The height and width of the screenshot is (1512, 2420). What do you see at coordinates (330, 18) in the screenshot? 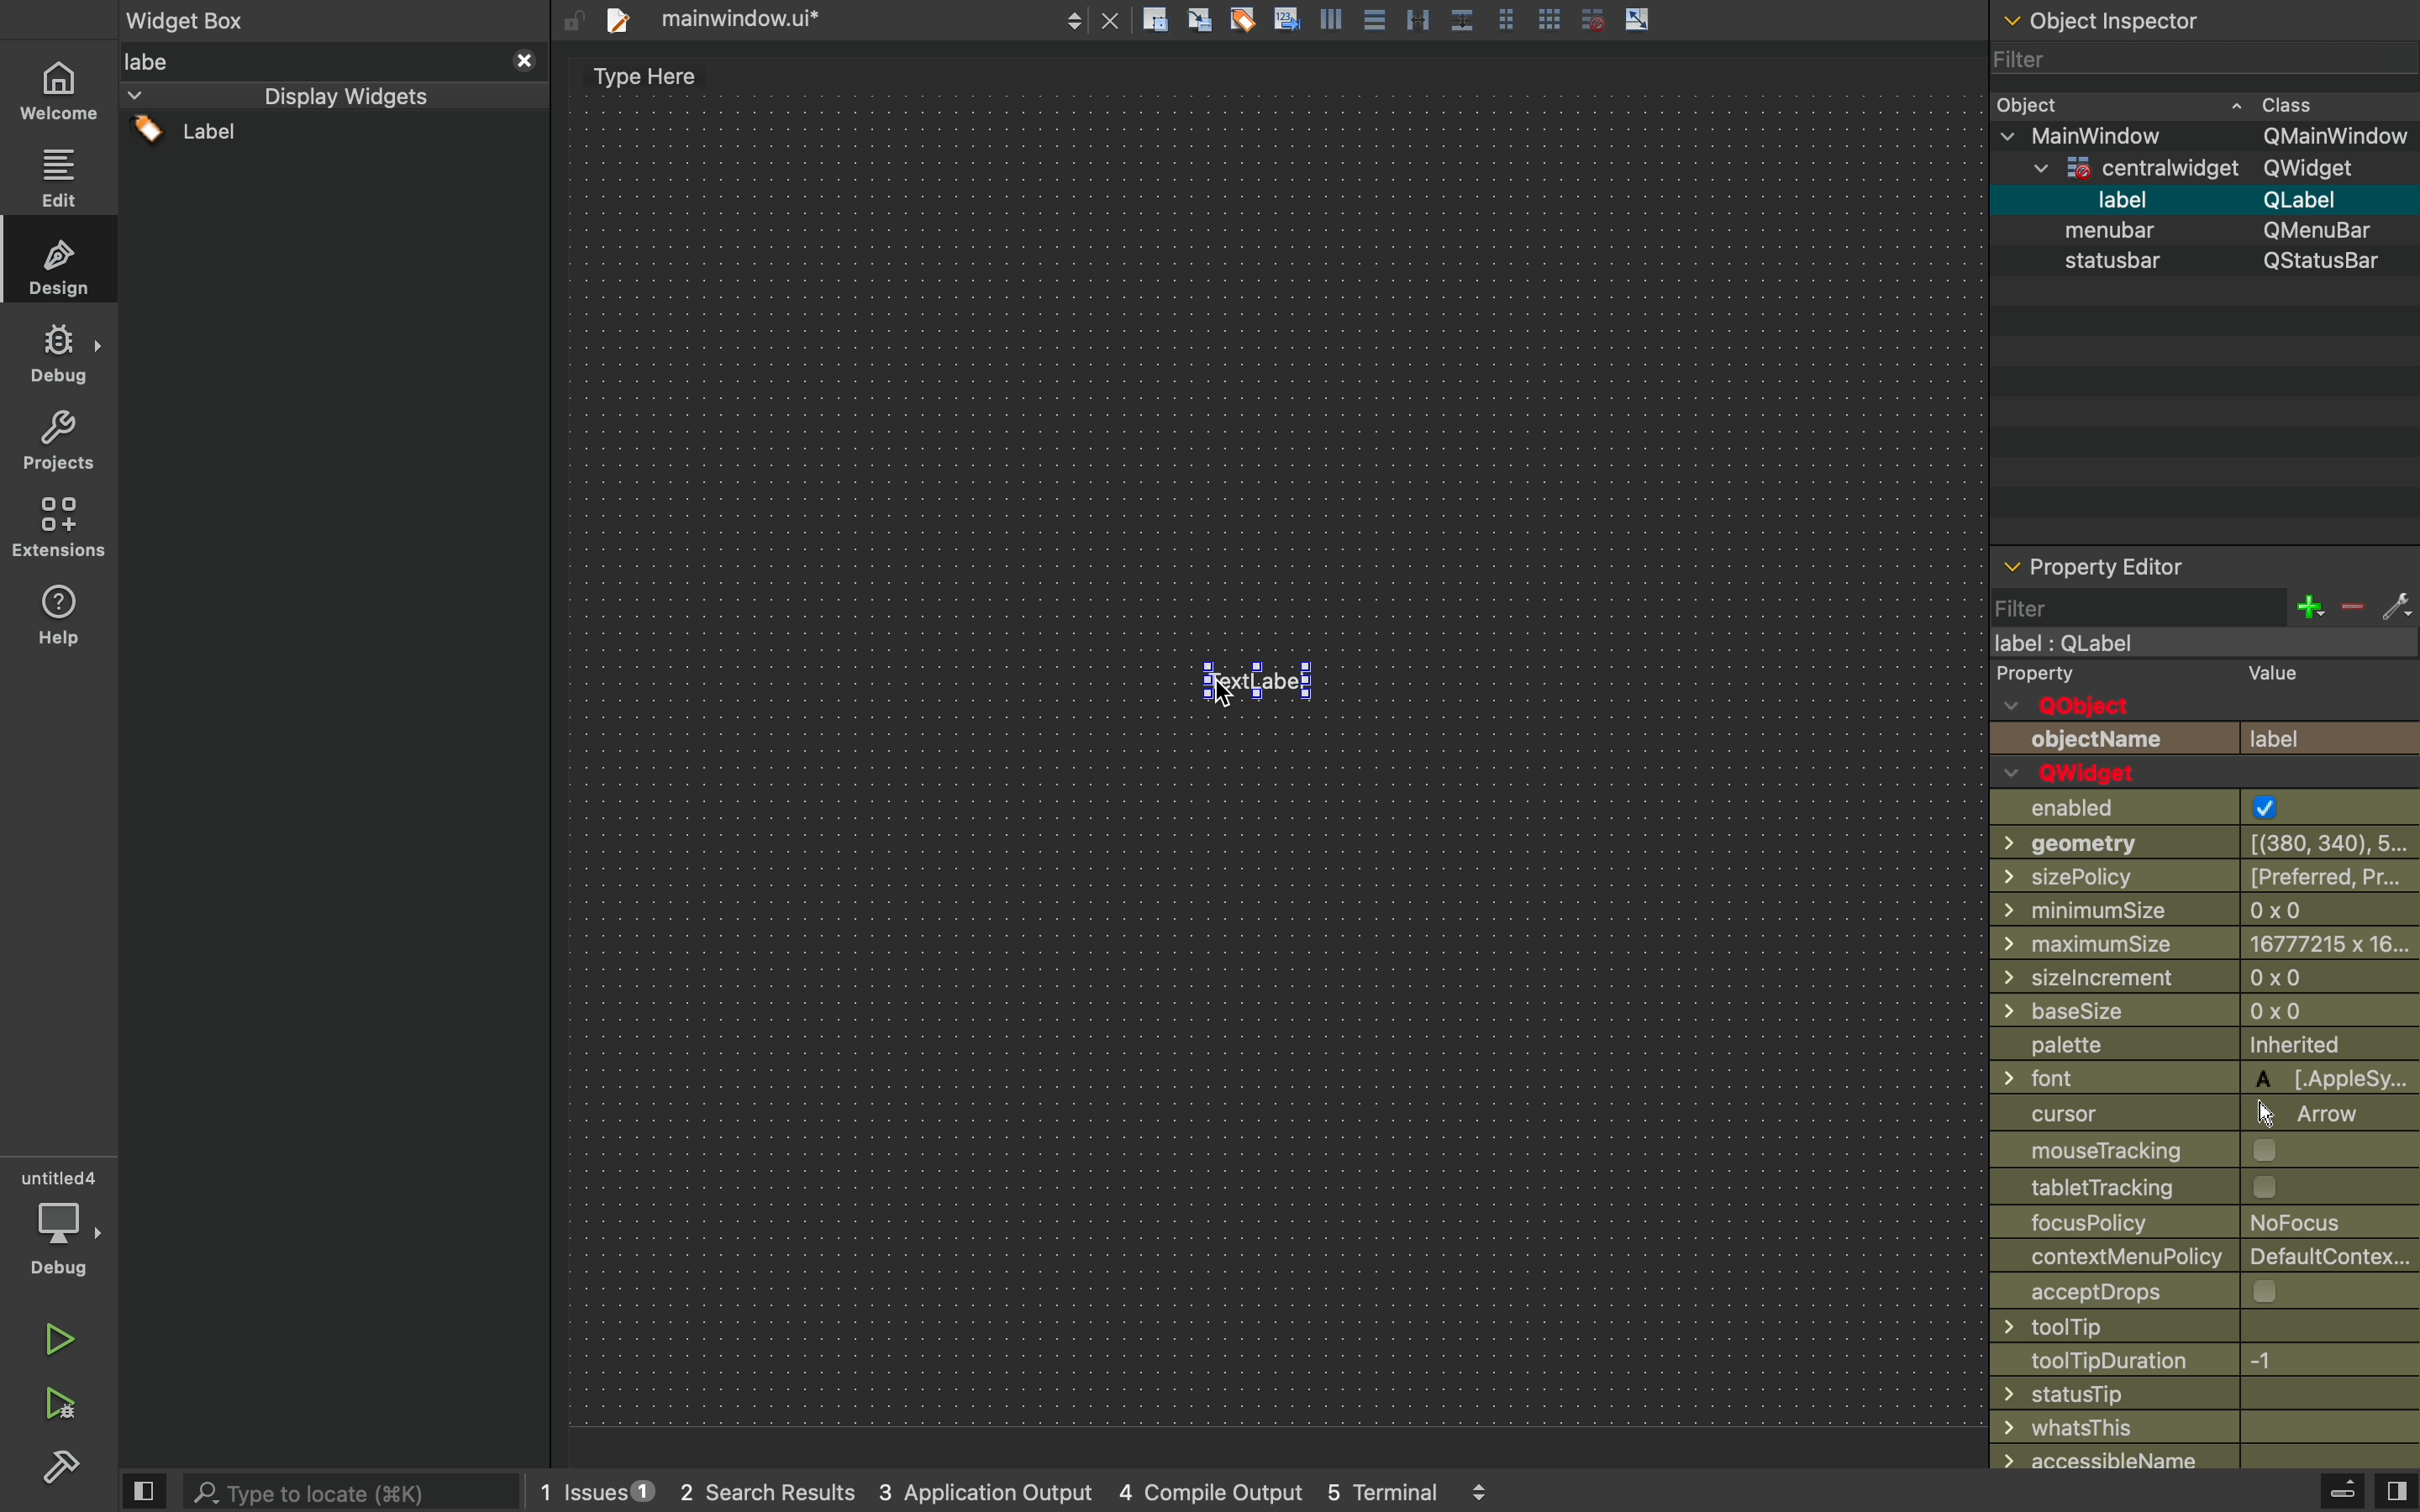
I see `` at bounding box center [330, 18].